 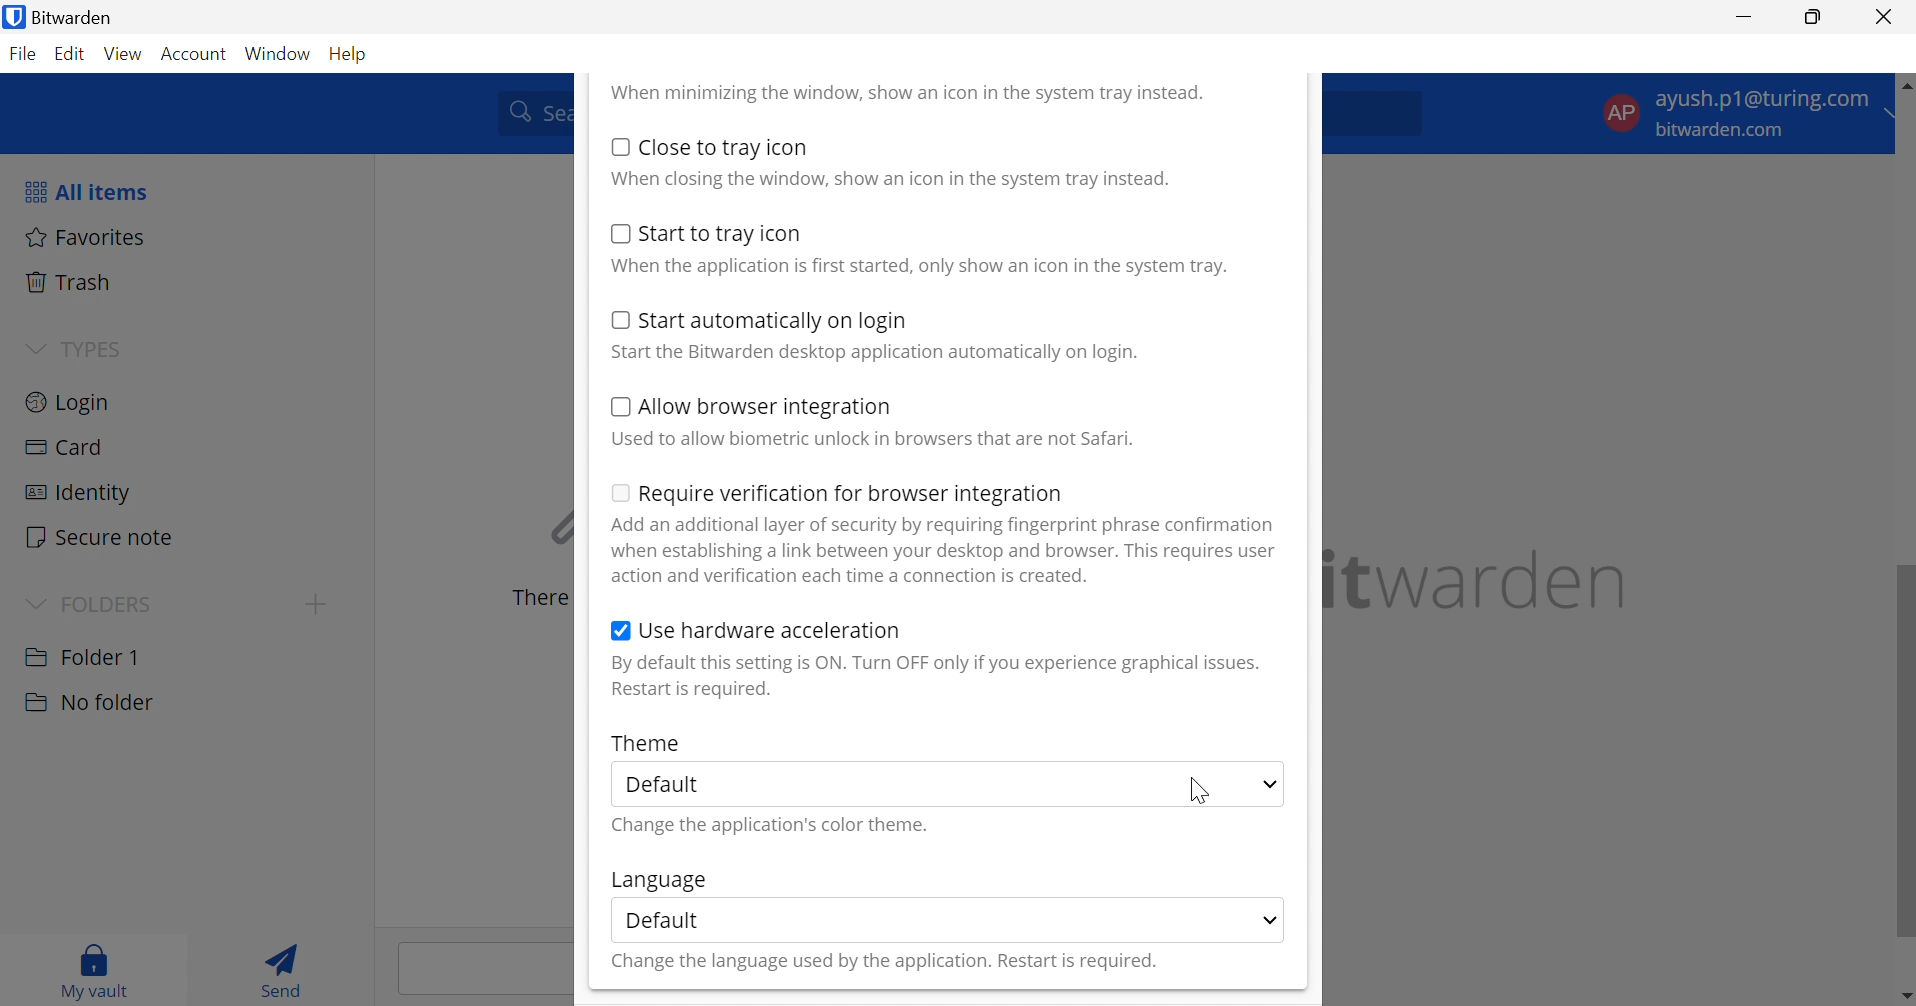 I want to click on Theme, so click(x=647, y=742).